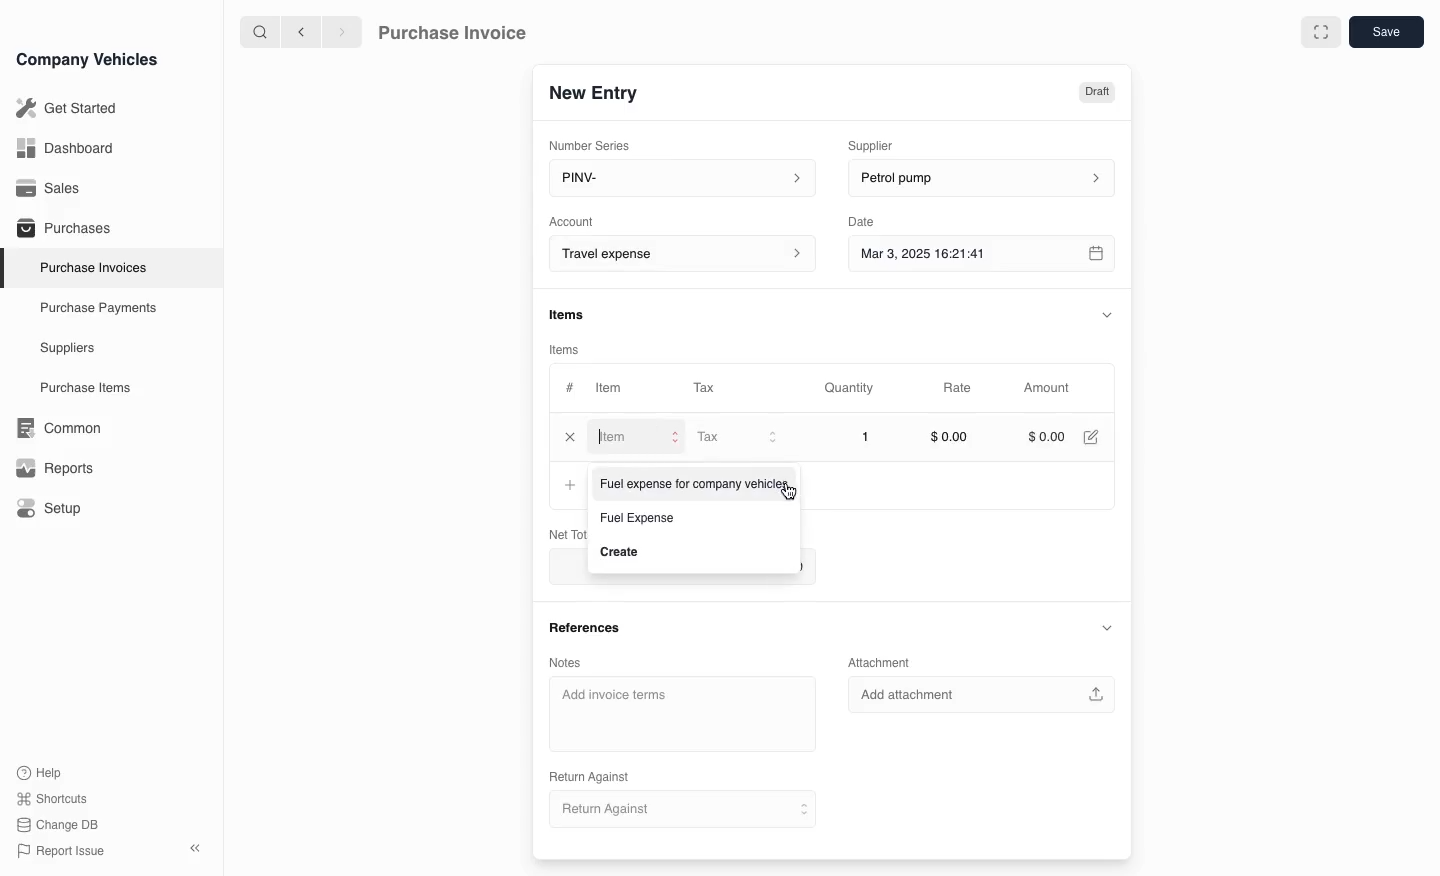  What do you see at coordinates (862, 222) in the screenshot?
I see `Date` at bounding box center [862, 222].